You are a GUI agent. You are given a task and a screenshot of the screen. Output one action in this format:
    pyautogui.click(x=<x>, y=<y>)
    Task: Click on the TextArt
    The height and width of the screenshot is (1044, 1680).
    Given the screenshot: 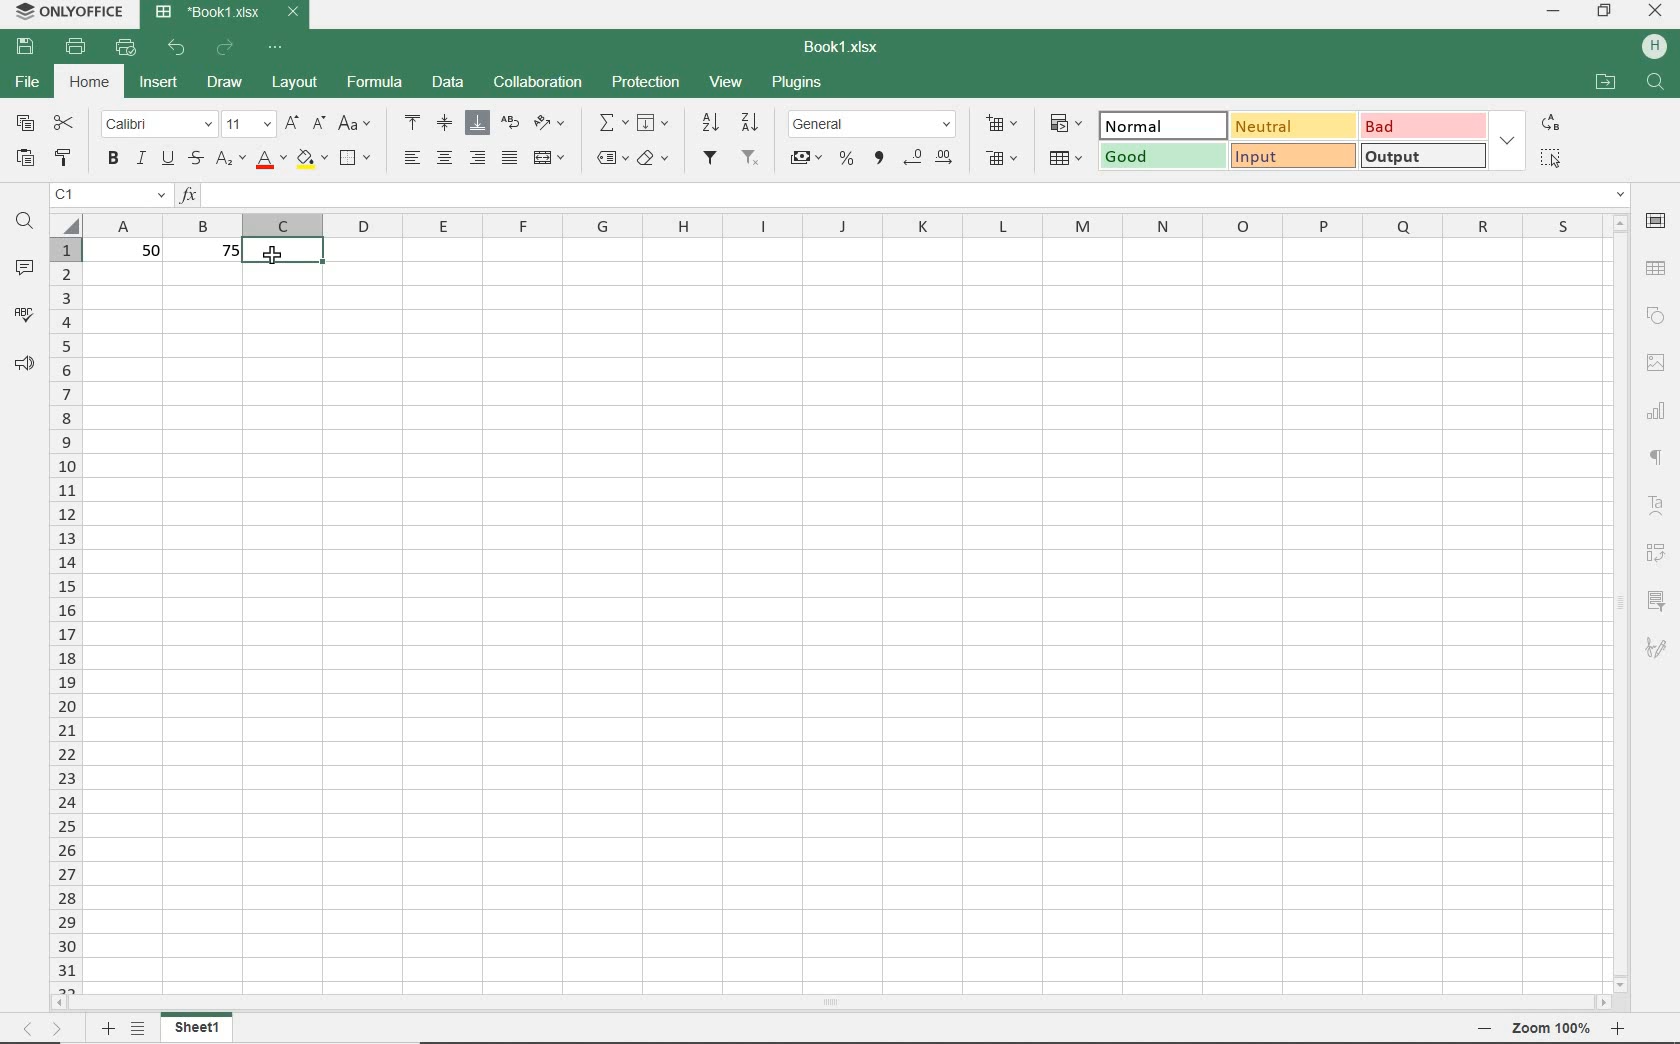 What is the action you would take?
    pyautogui.click(x=1656, y=504)
    